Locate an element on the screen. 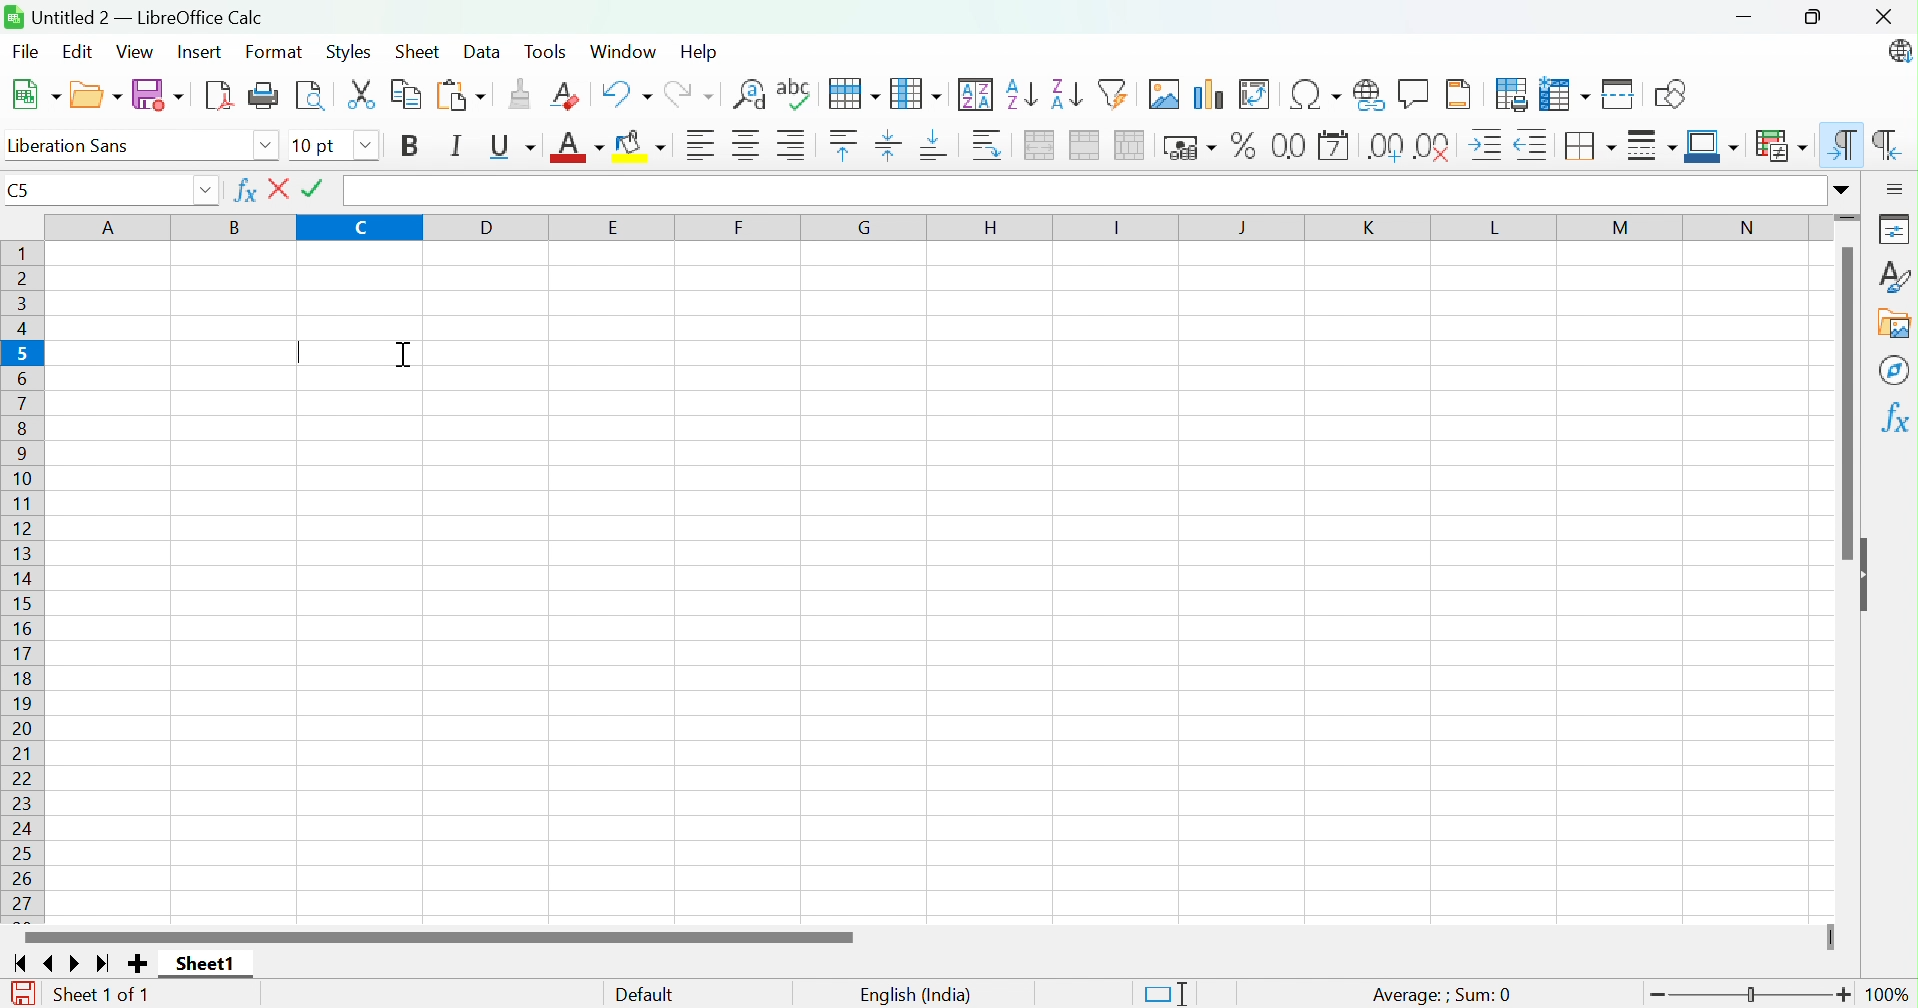  Hide is located at coordinates (1869, 577).